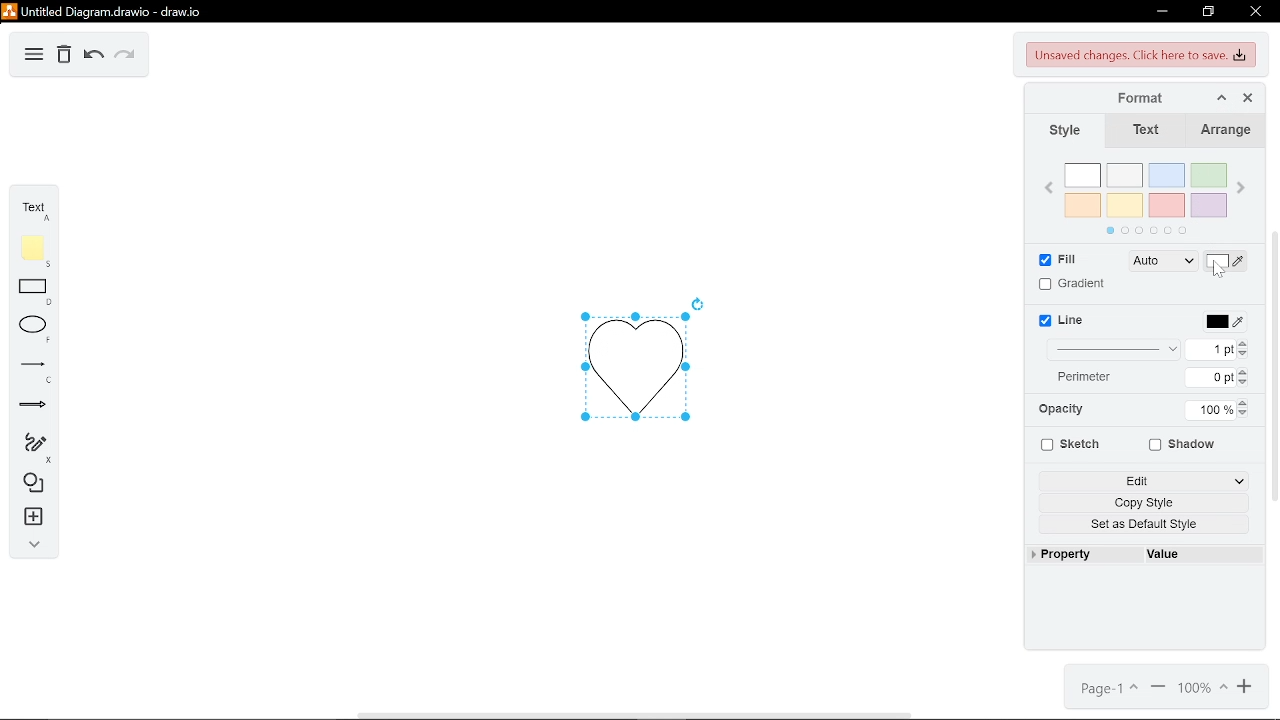 Image resolution: width=1280 pixels, height=720 pixels. Describe the element at coordinates (34, 329) in the screenshot. I see `ellipse` at that location.